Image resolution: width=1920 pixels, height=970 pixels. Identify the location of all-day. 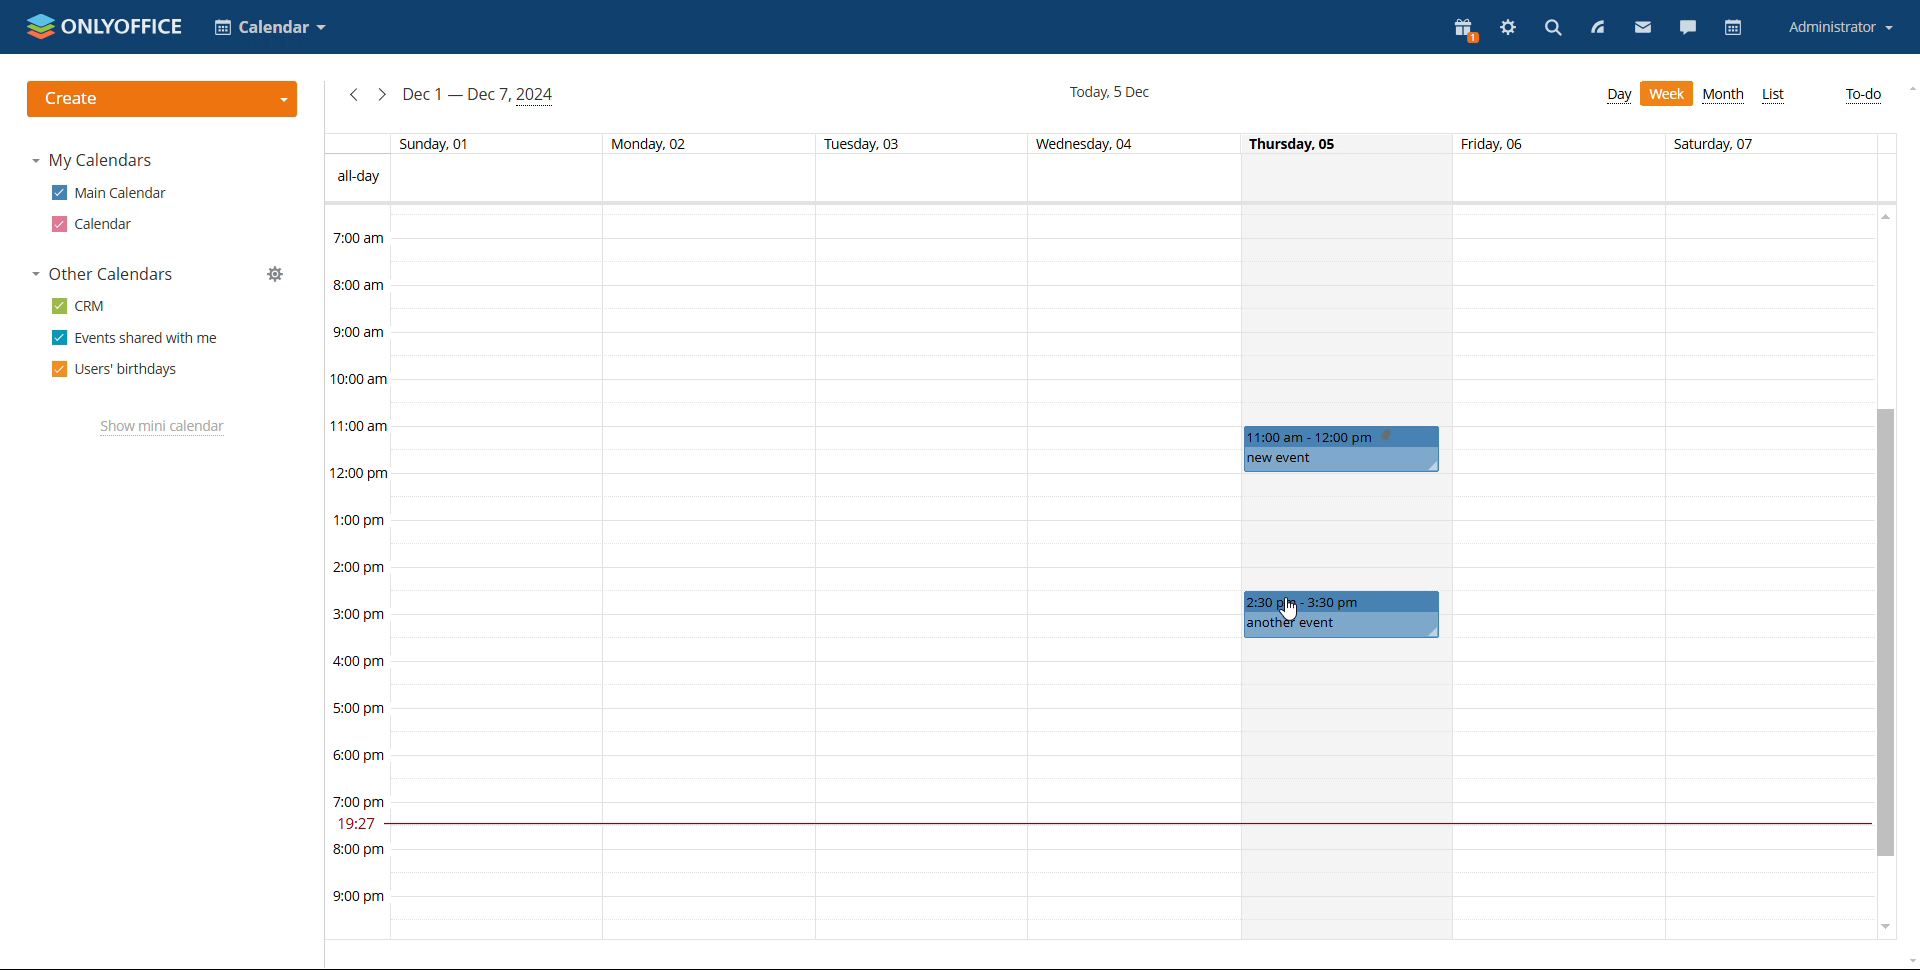
(353, 177).